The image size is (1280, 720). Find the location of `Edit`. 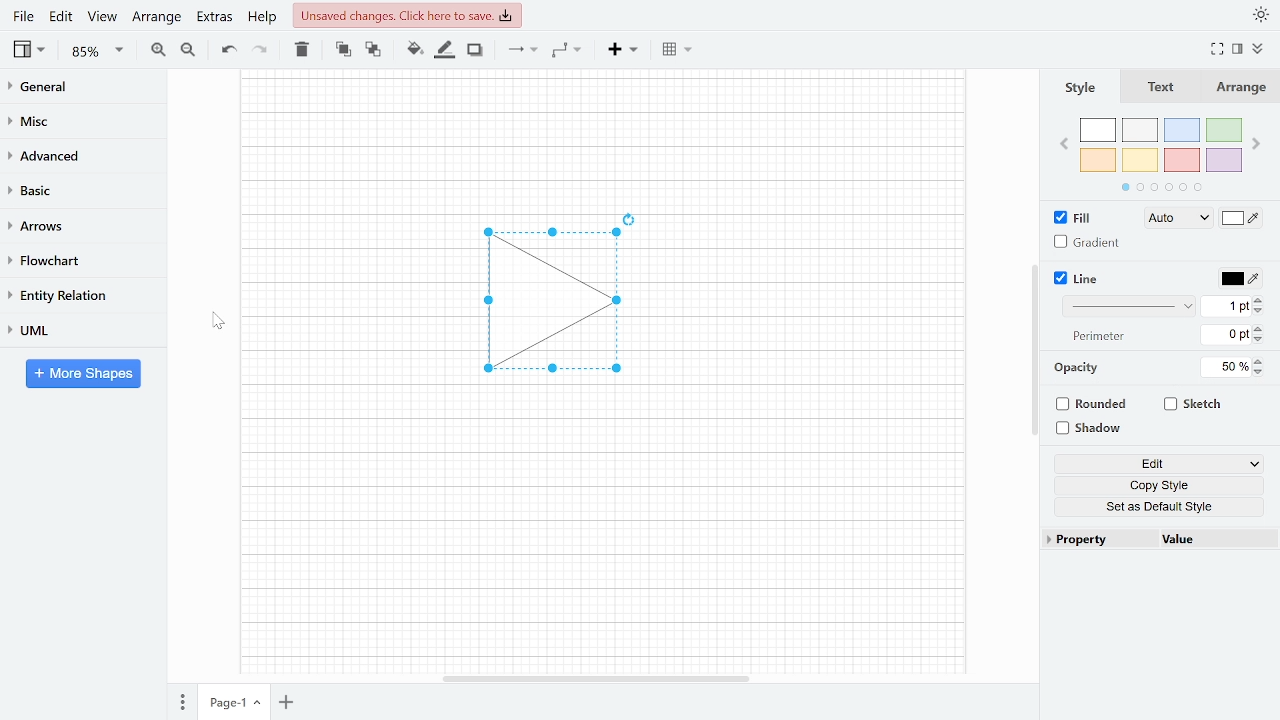

Edit is located at coordinates (62, 16).